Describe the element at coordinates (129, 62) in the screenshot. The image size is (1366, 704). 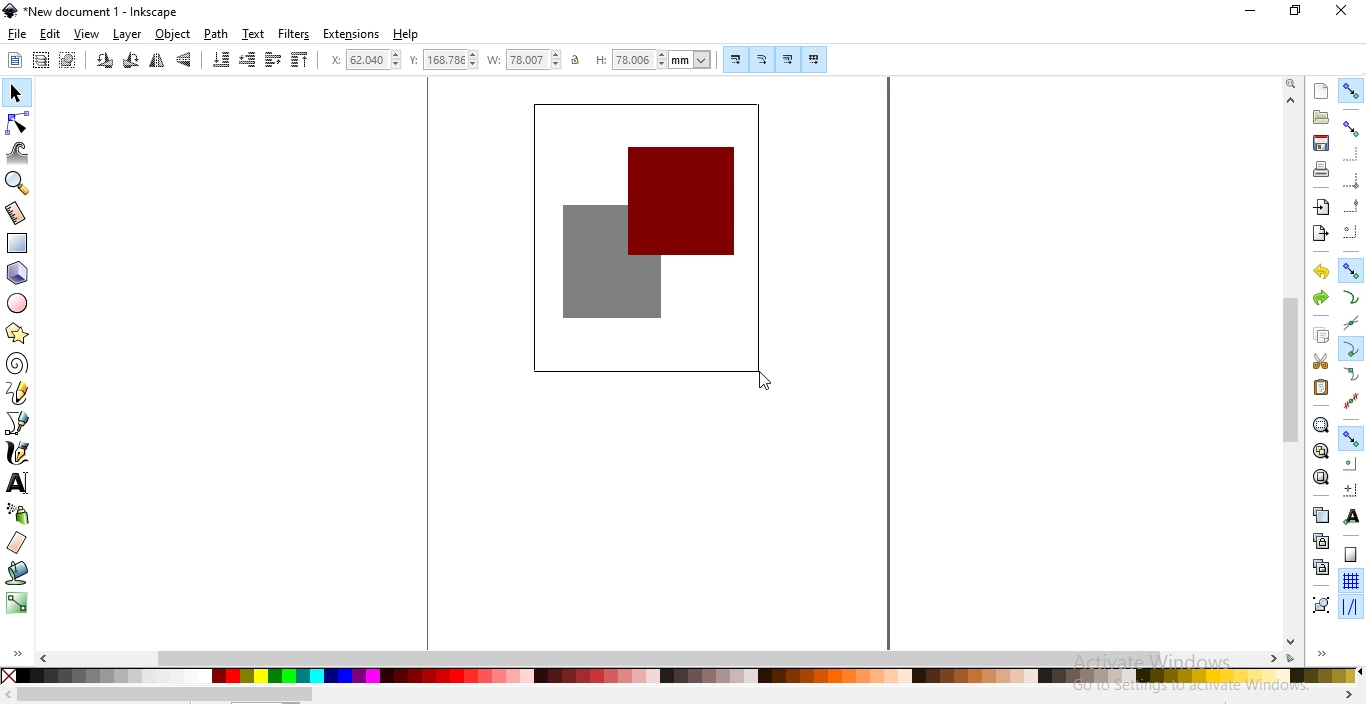
I see `rotate 90 clockwise` at that location.